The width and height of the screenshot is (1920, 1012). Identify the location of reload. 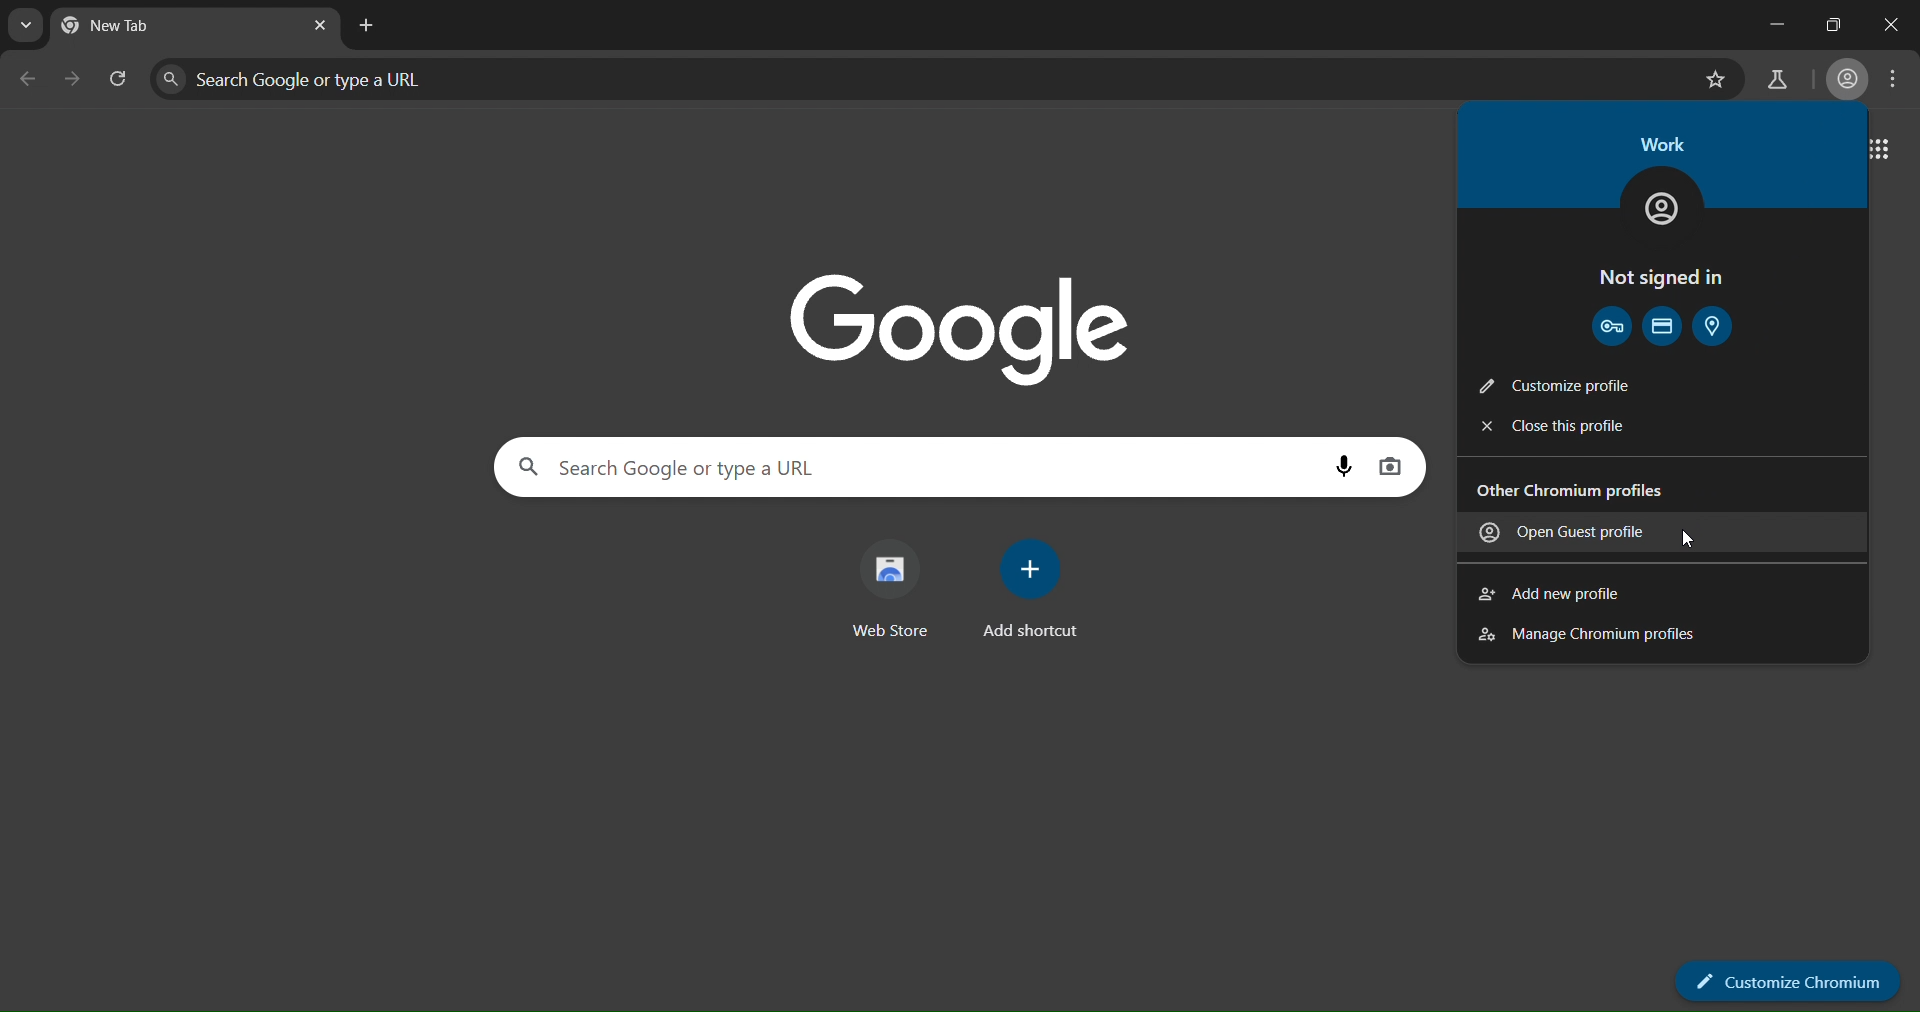
(114, 80).